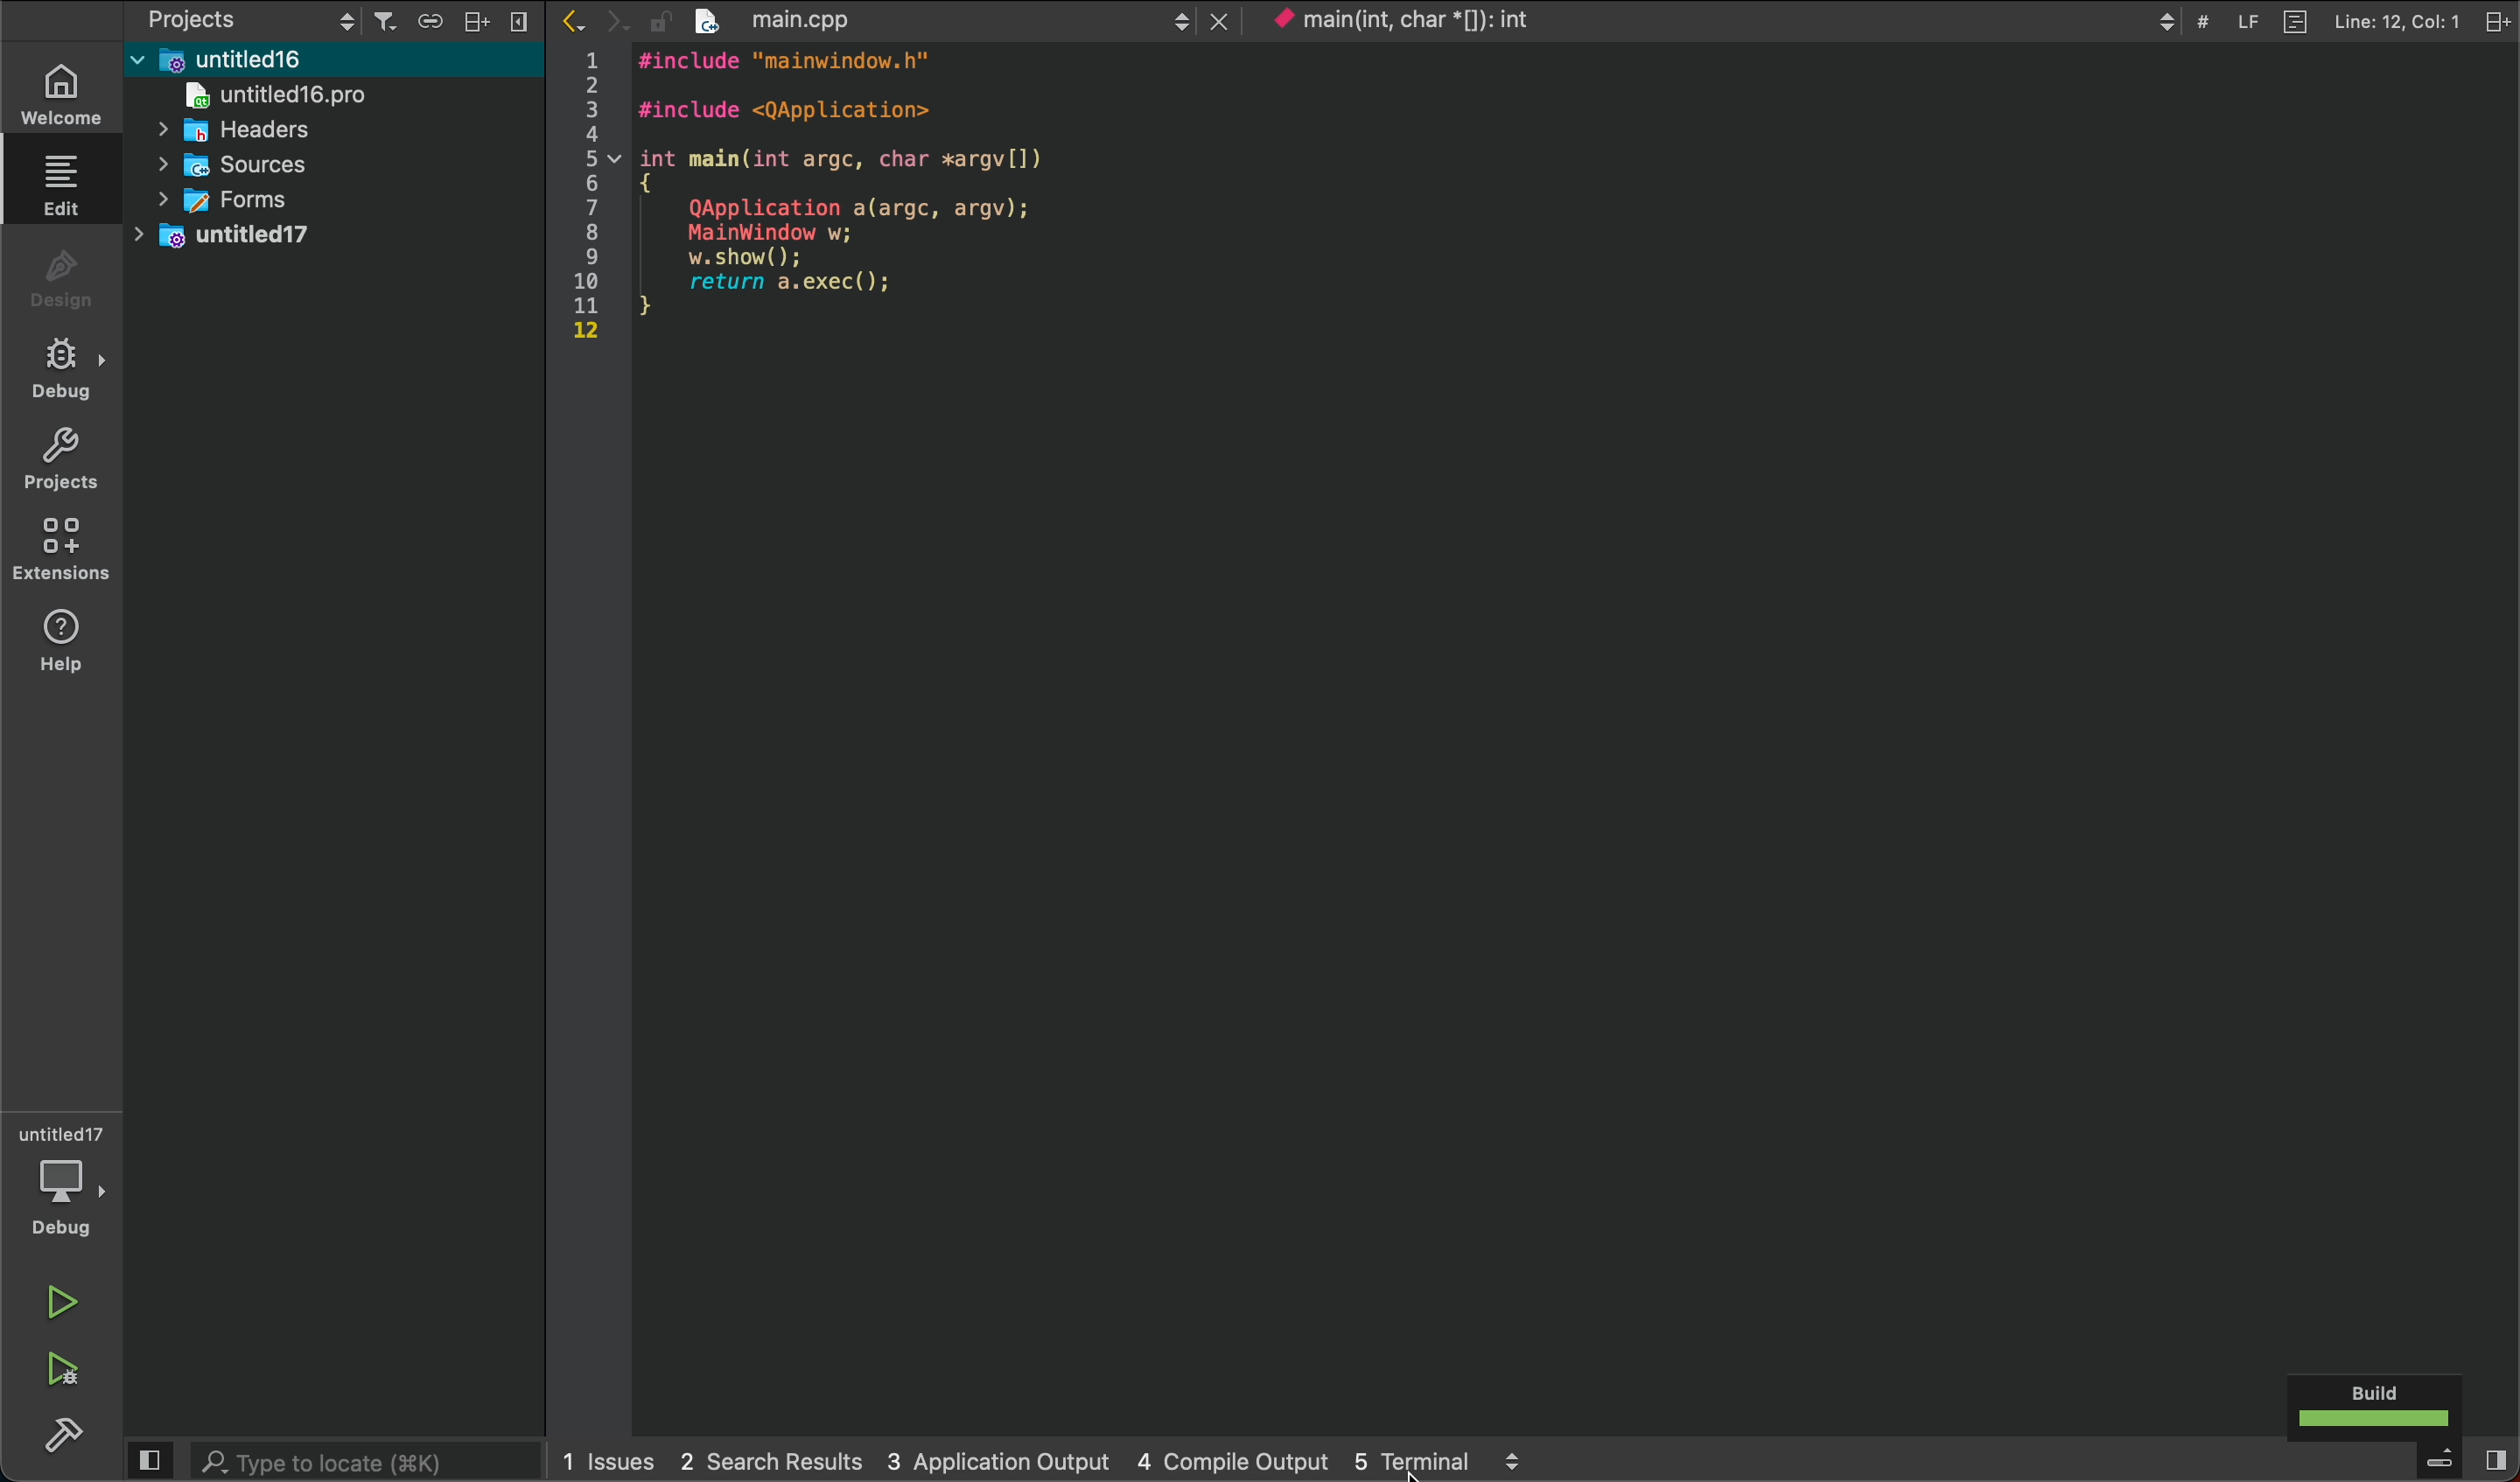 The height and width of the screenshot is (1482, 2520). What do you see at coordinates (227, 18) in the screenshot?
I see `projects` at bounding box center [227, 18].